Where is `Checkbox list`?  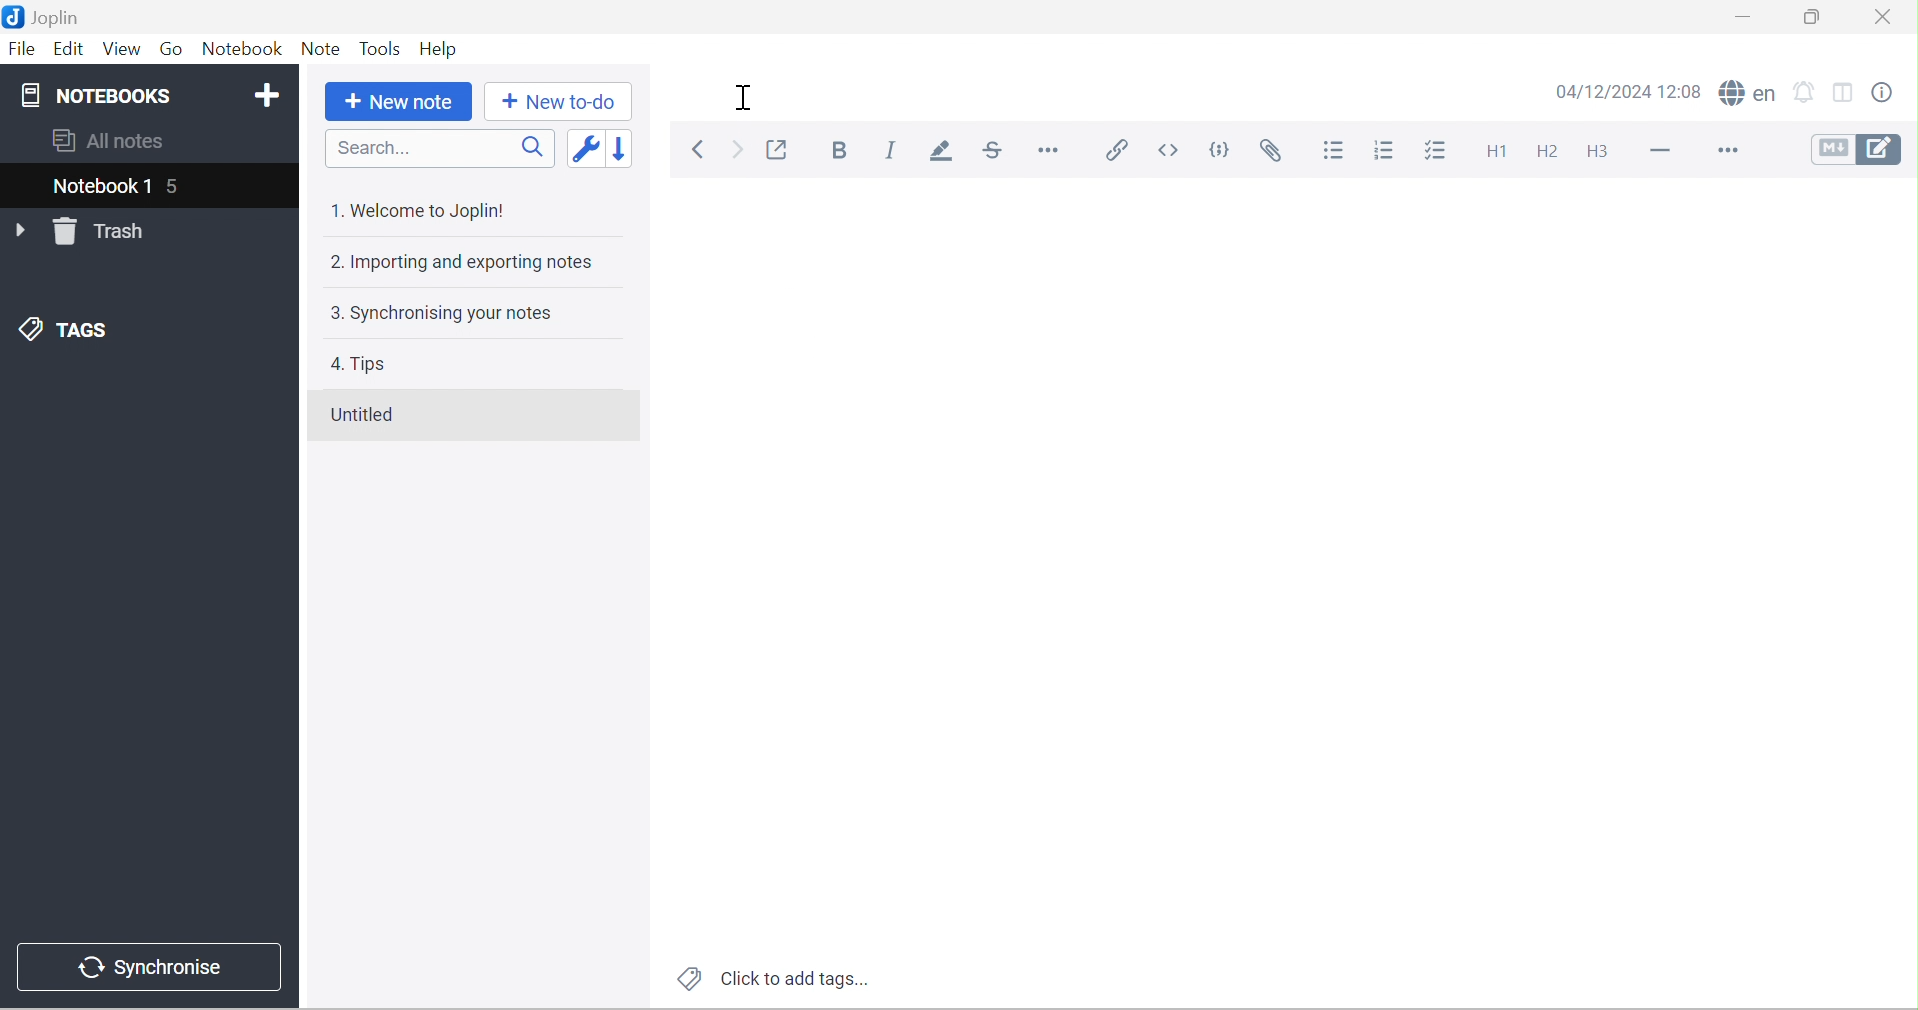
Checkbox list is located at coordinates (1433, 150).